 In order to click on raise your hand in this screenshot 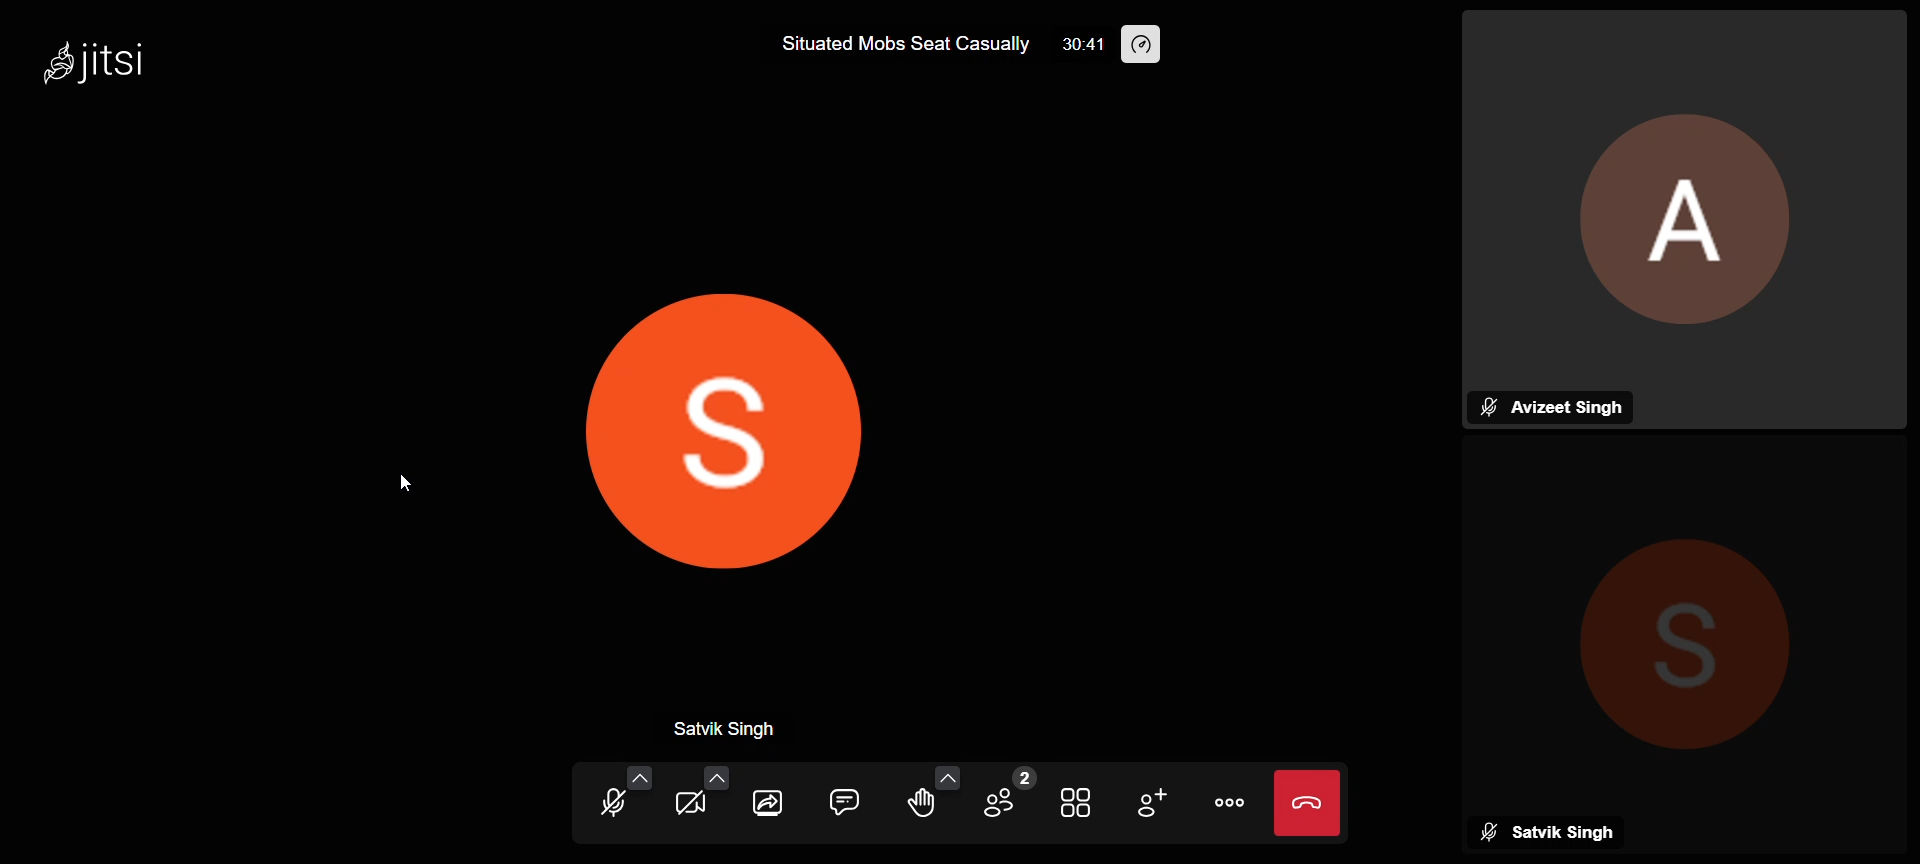, I will do `click(918, 802)`.